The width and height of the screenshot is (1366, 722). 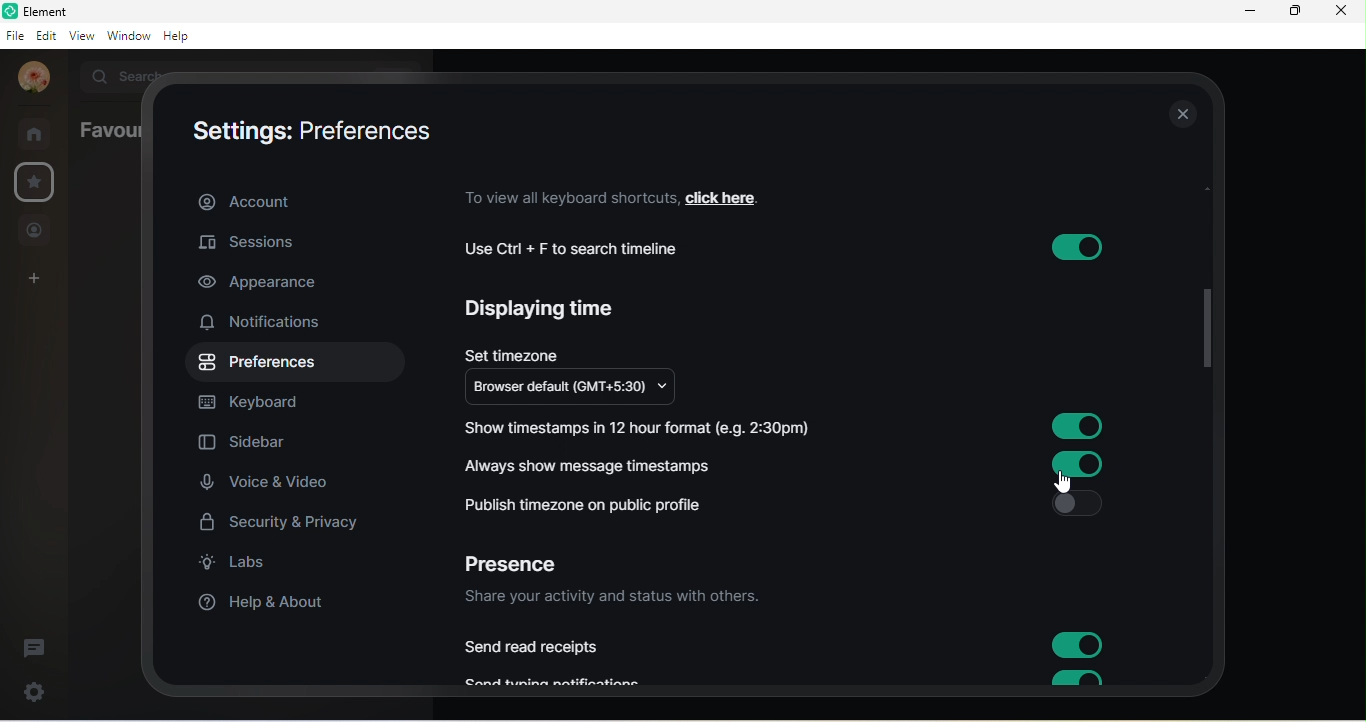 What do you see at coordinates (1073, 679) in the screenshot?
I see `button` at bounding box center [1073, 679].